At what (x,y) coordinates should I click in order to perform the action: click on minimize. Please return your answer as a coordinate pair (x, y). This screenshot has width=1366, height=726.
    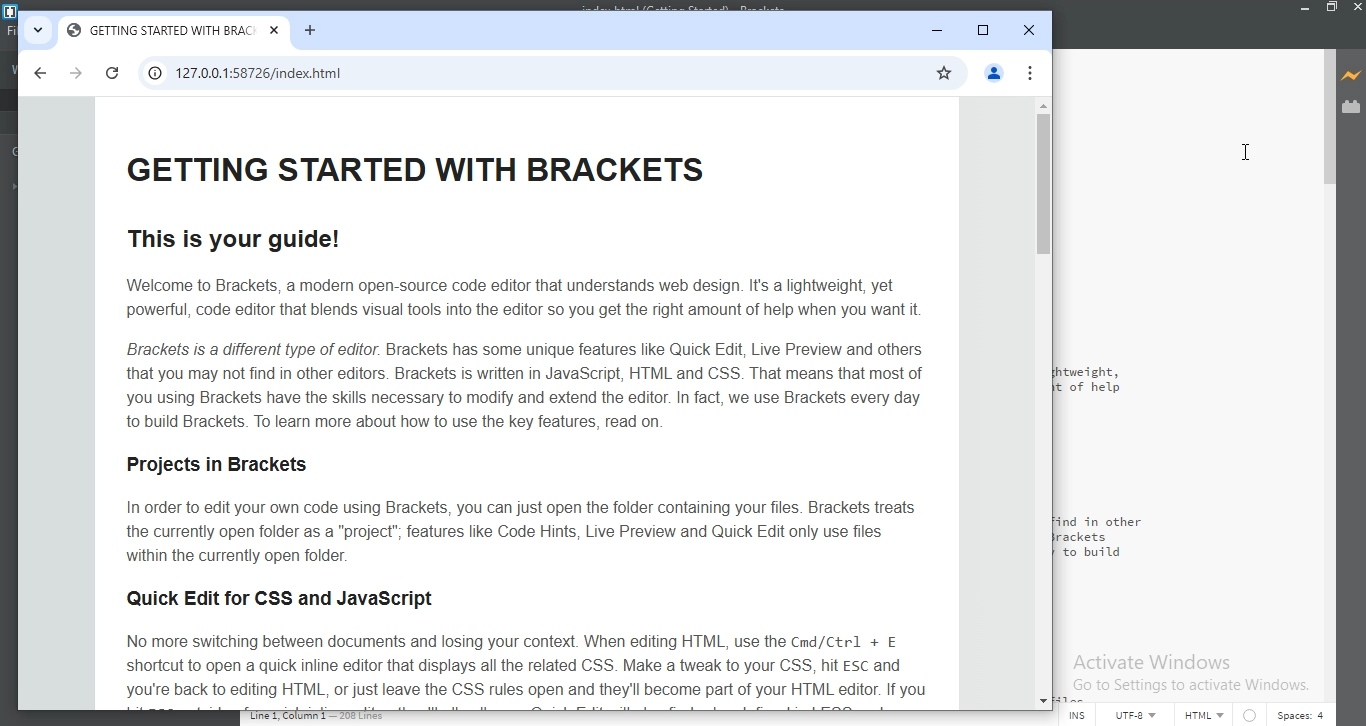
    Looking at the image, I should click on (1307, 10).